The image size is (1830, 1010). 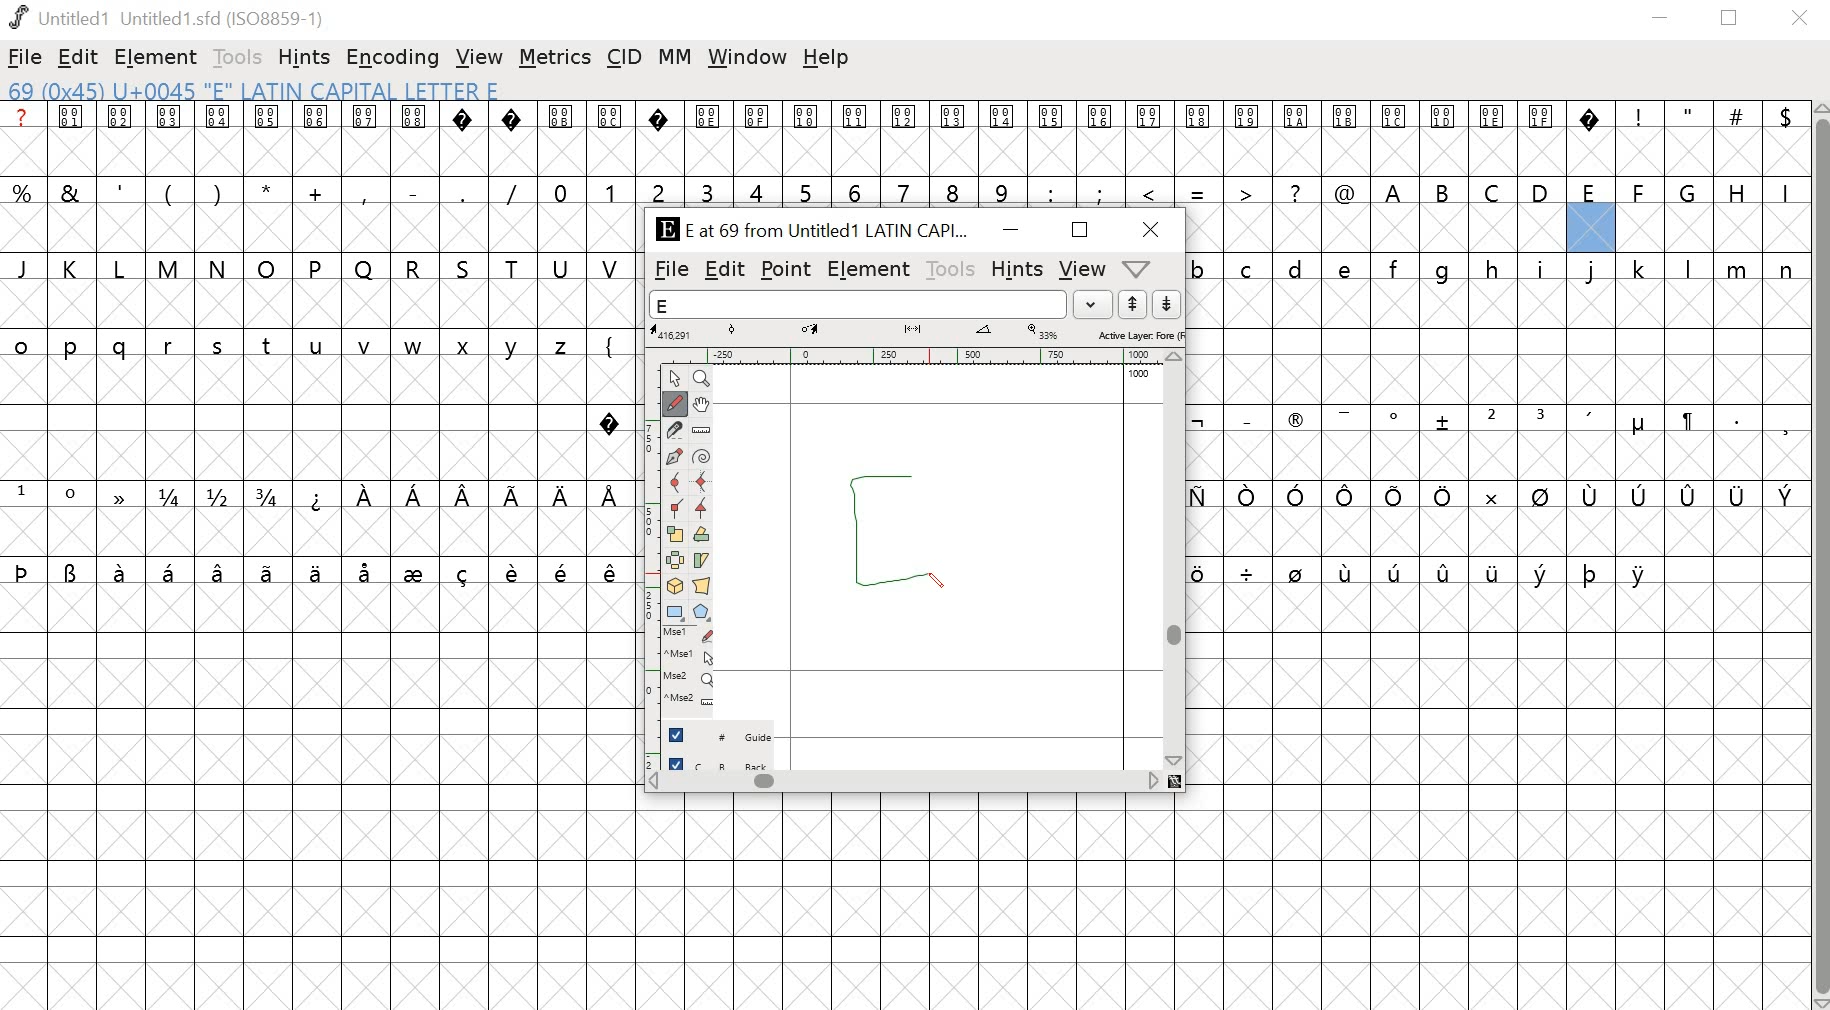 I want to click on empty cells, so click(x=1499, y=342).